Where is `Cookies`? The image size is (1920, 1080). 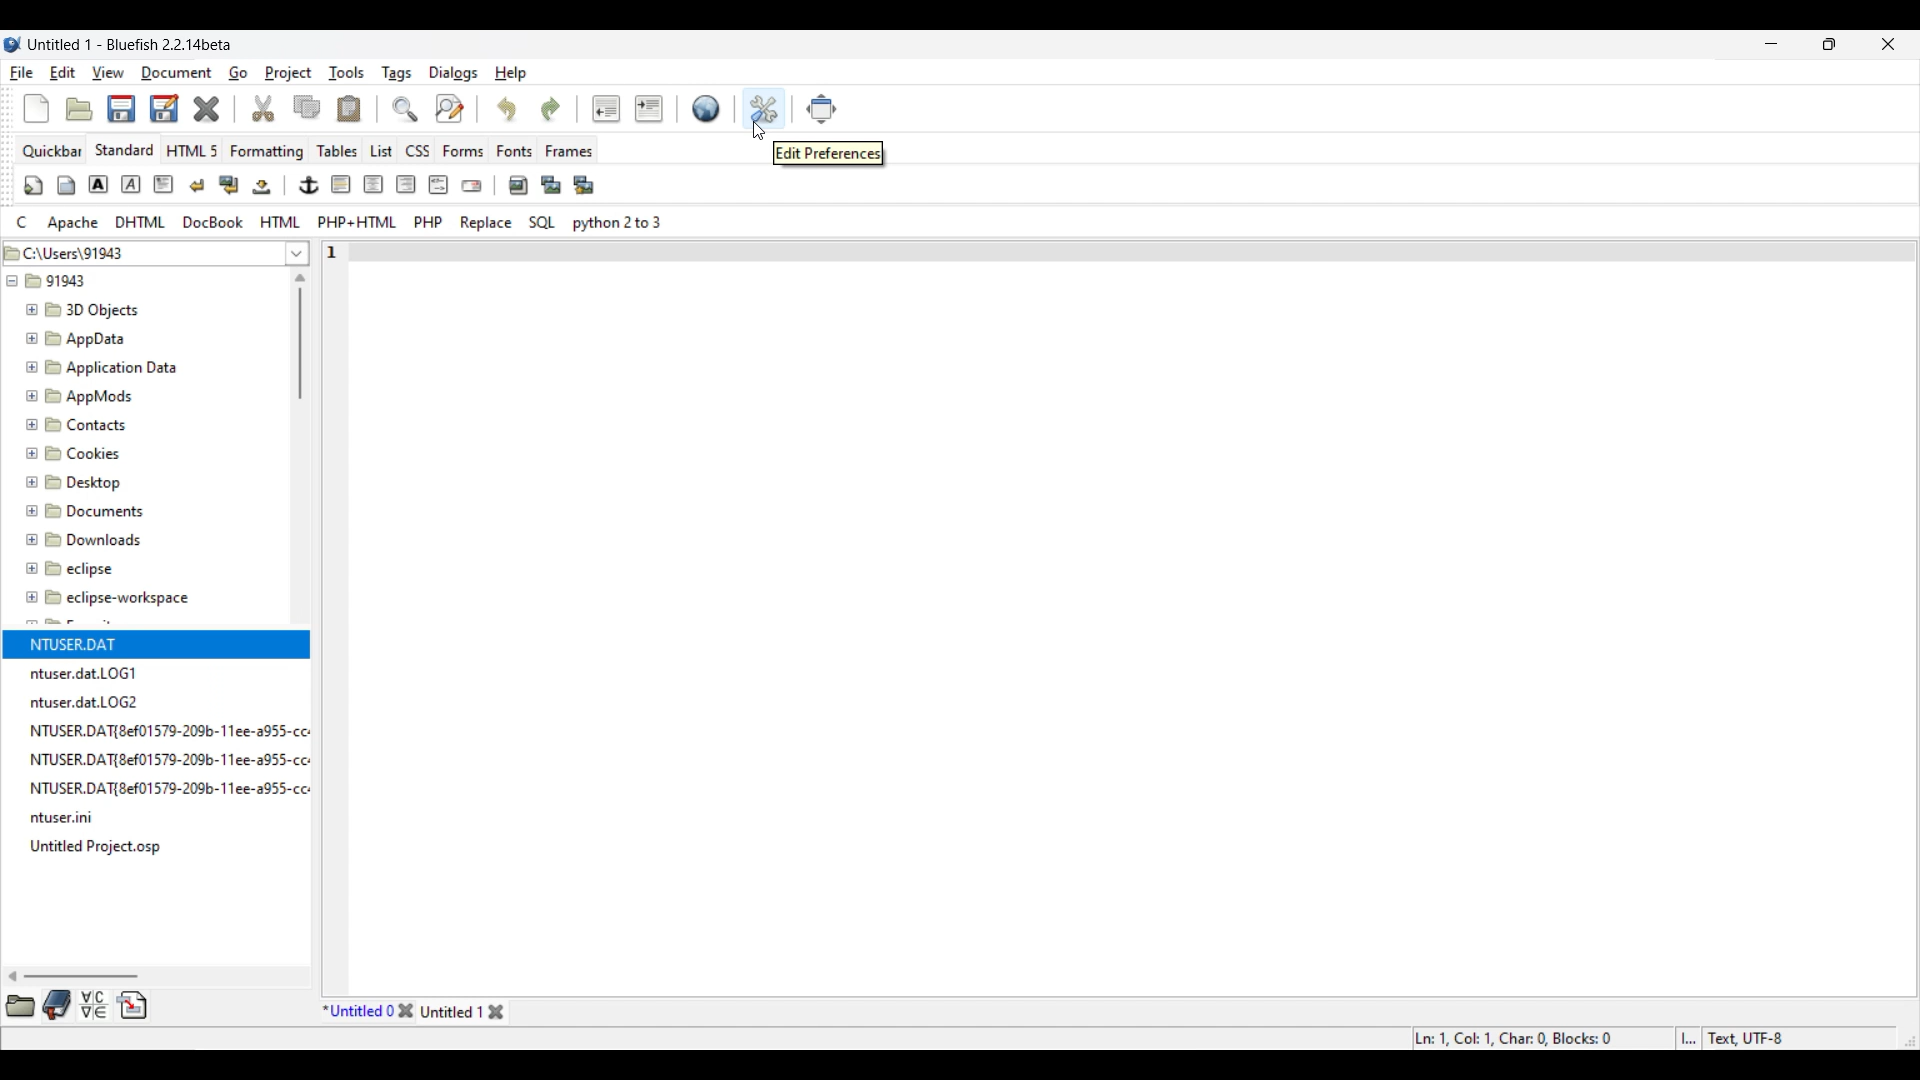 Cookies is located at coordinates (75, 452).